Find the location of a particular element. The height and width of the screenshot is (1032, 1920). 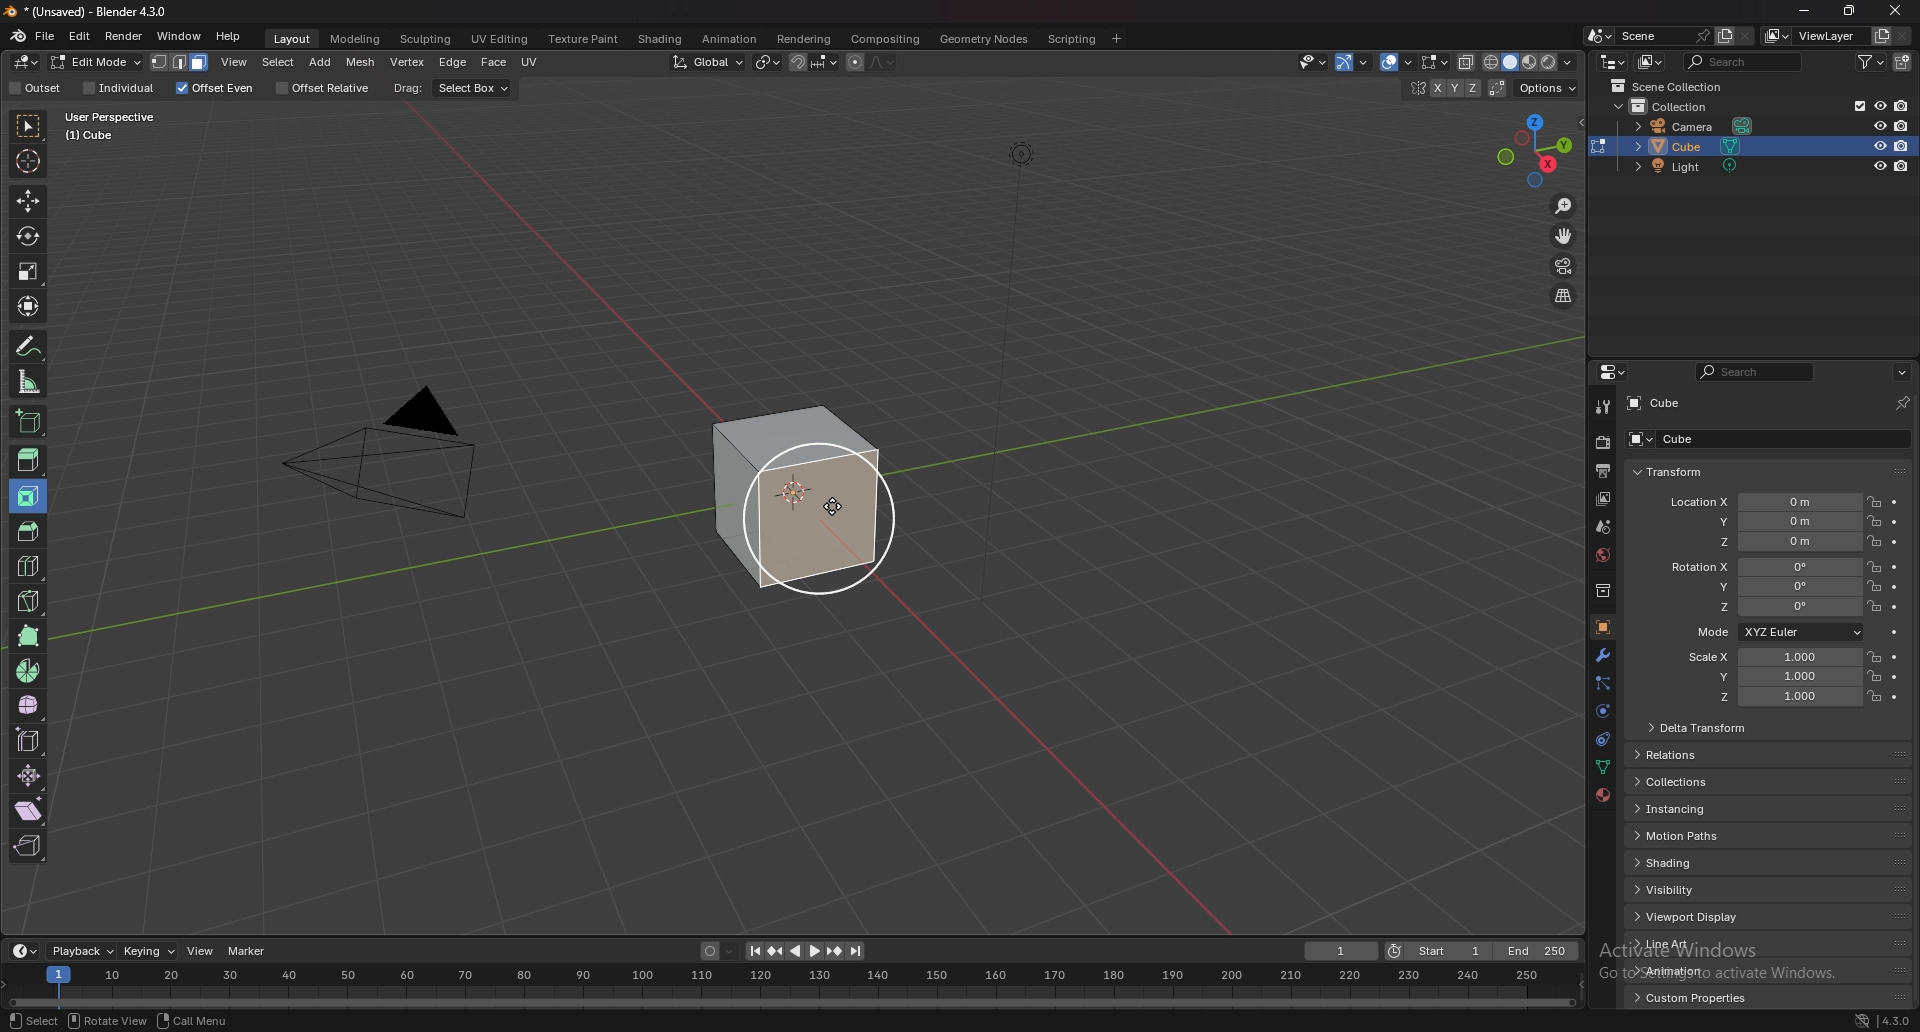

search is located at coordinates (1754, 372).